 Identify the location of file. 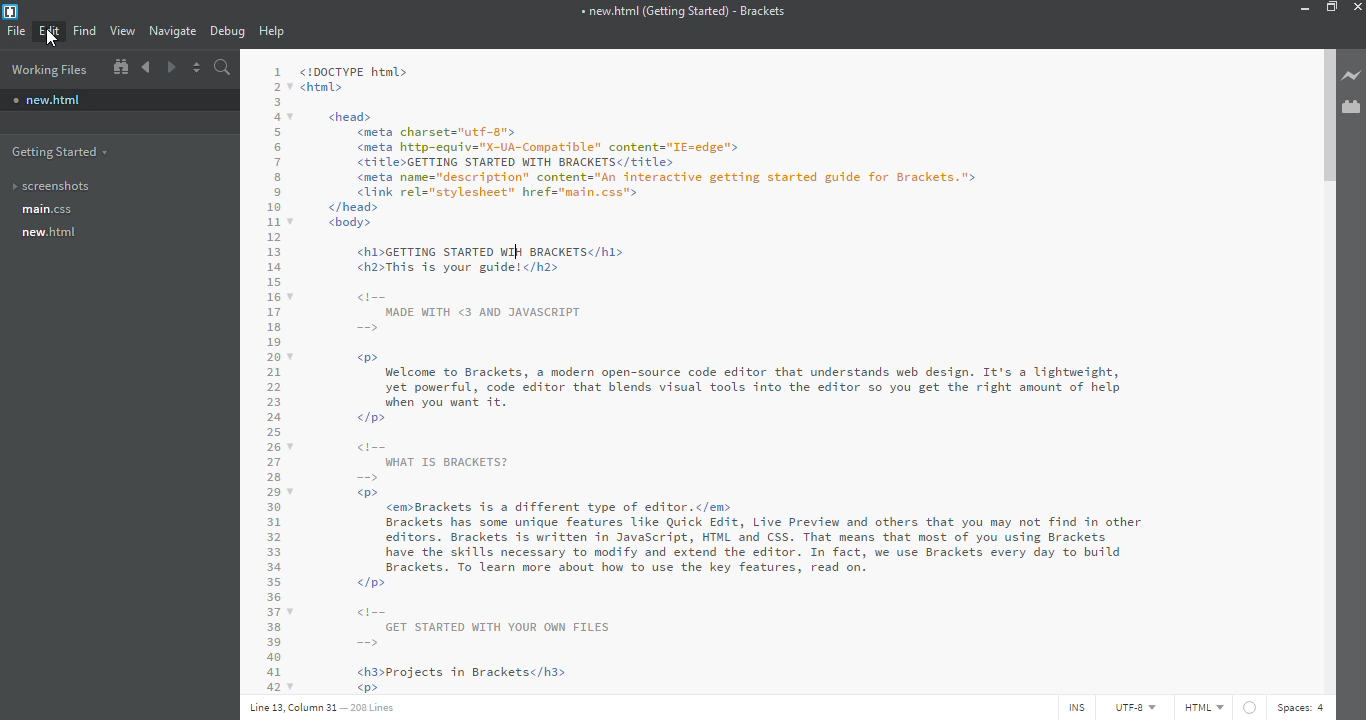
(16, 30).